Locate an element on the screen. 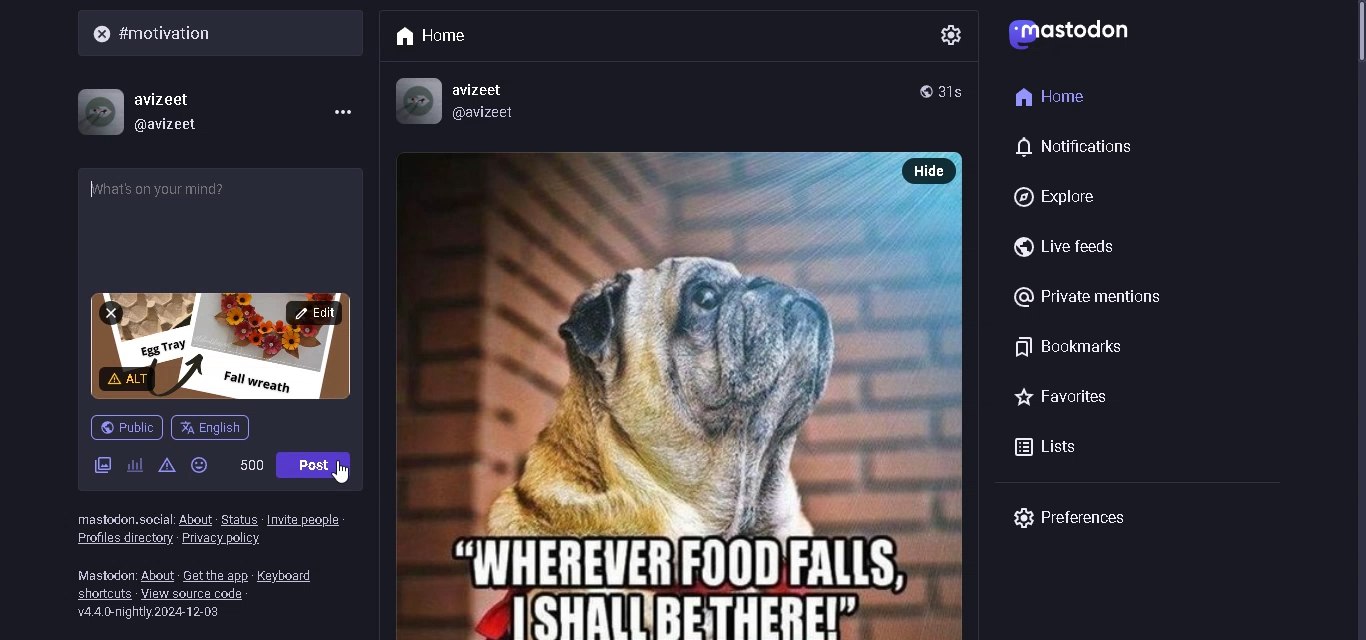  favorites is located at coordinates (1058, 397).